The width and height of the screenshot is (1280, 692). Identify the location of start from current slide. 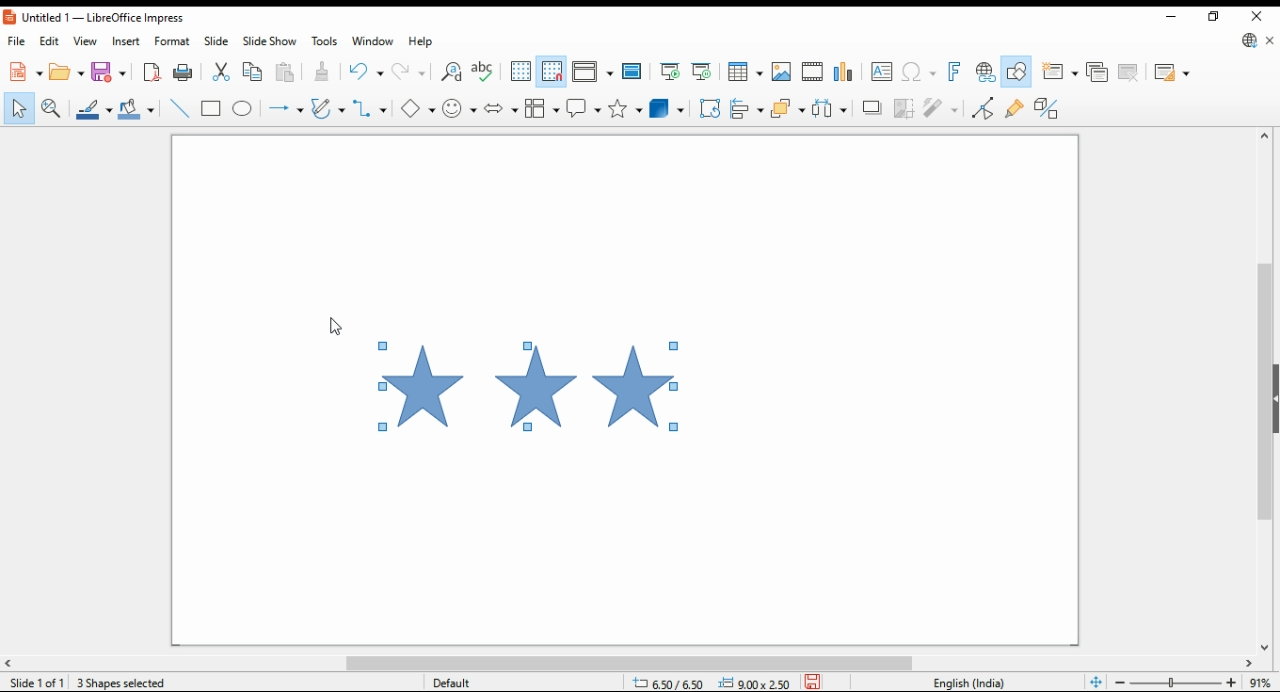
(701, 72).